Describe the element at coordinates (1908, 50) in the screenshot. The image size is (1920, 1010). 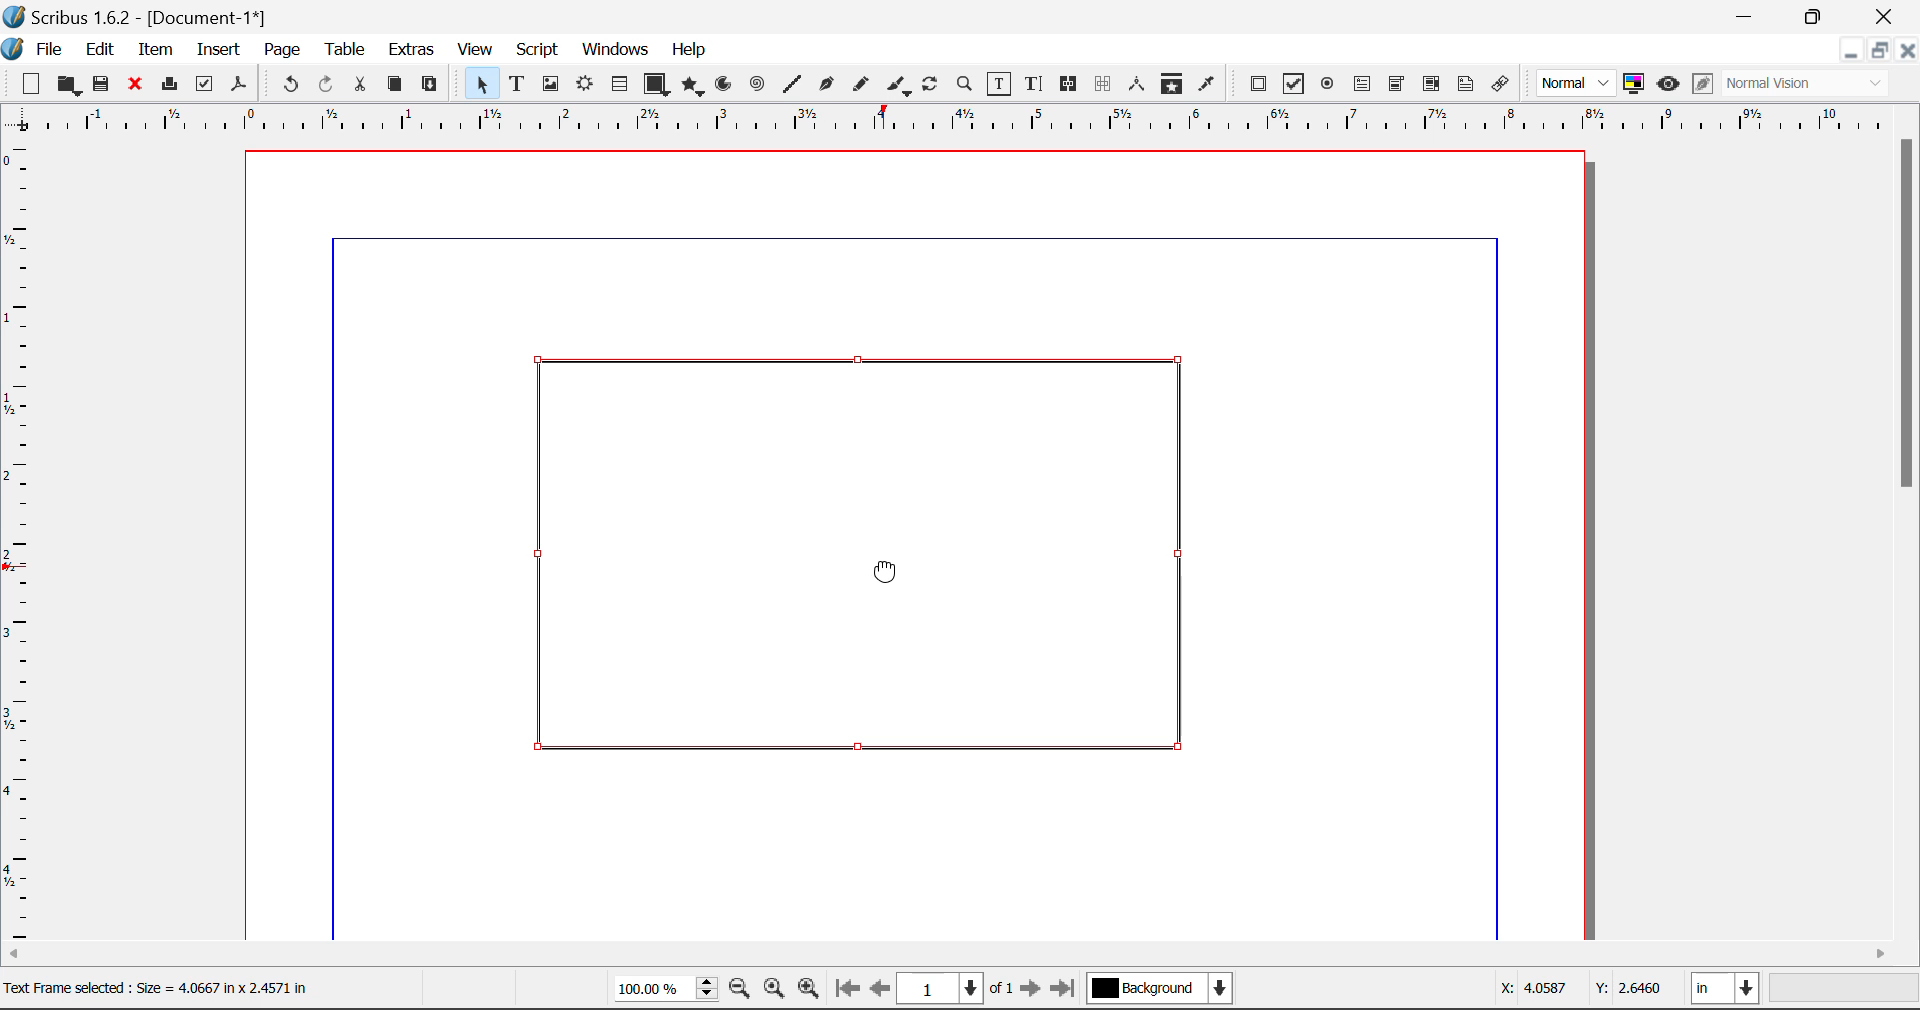
I see `Close` at that location.